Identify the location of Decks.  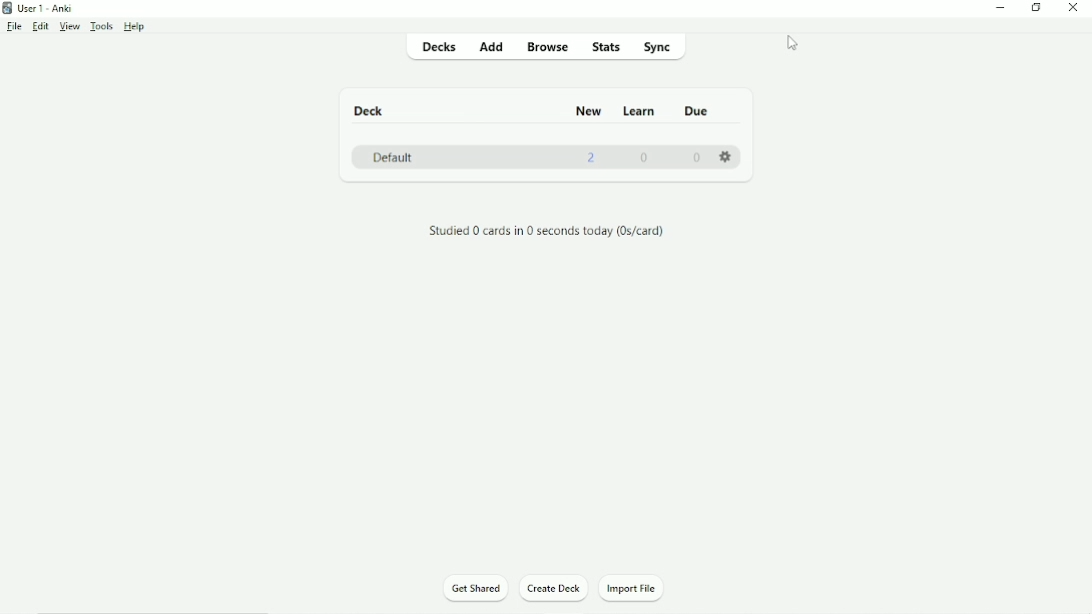
(442, 46).